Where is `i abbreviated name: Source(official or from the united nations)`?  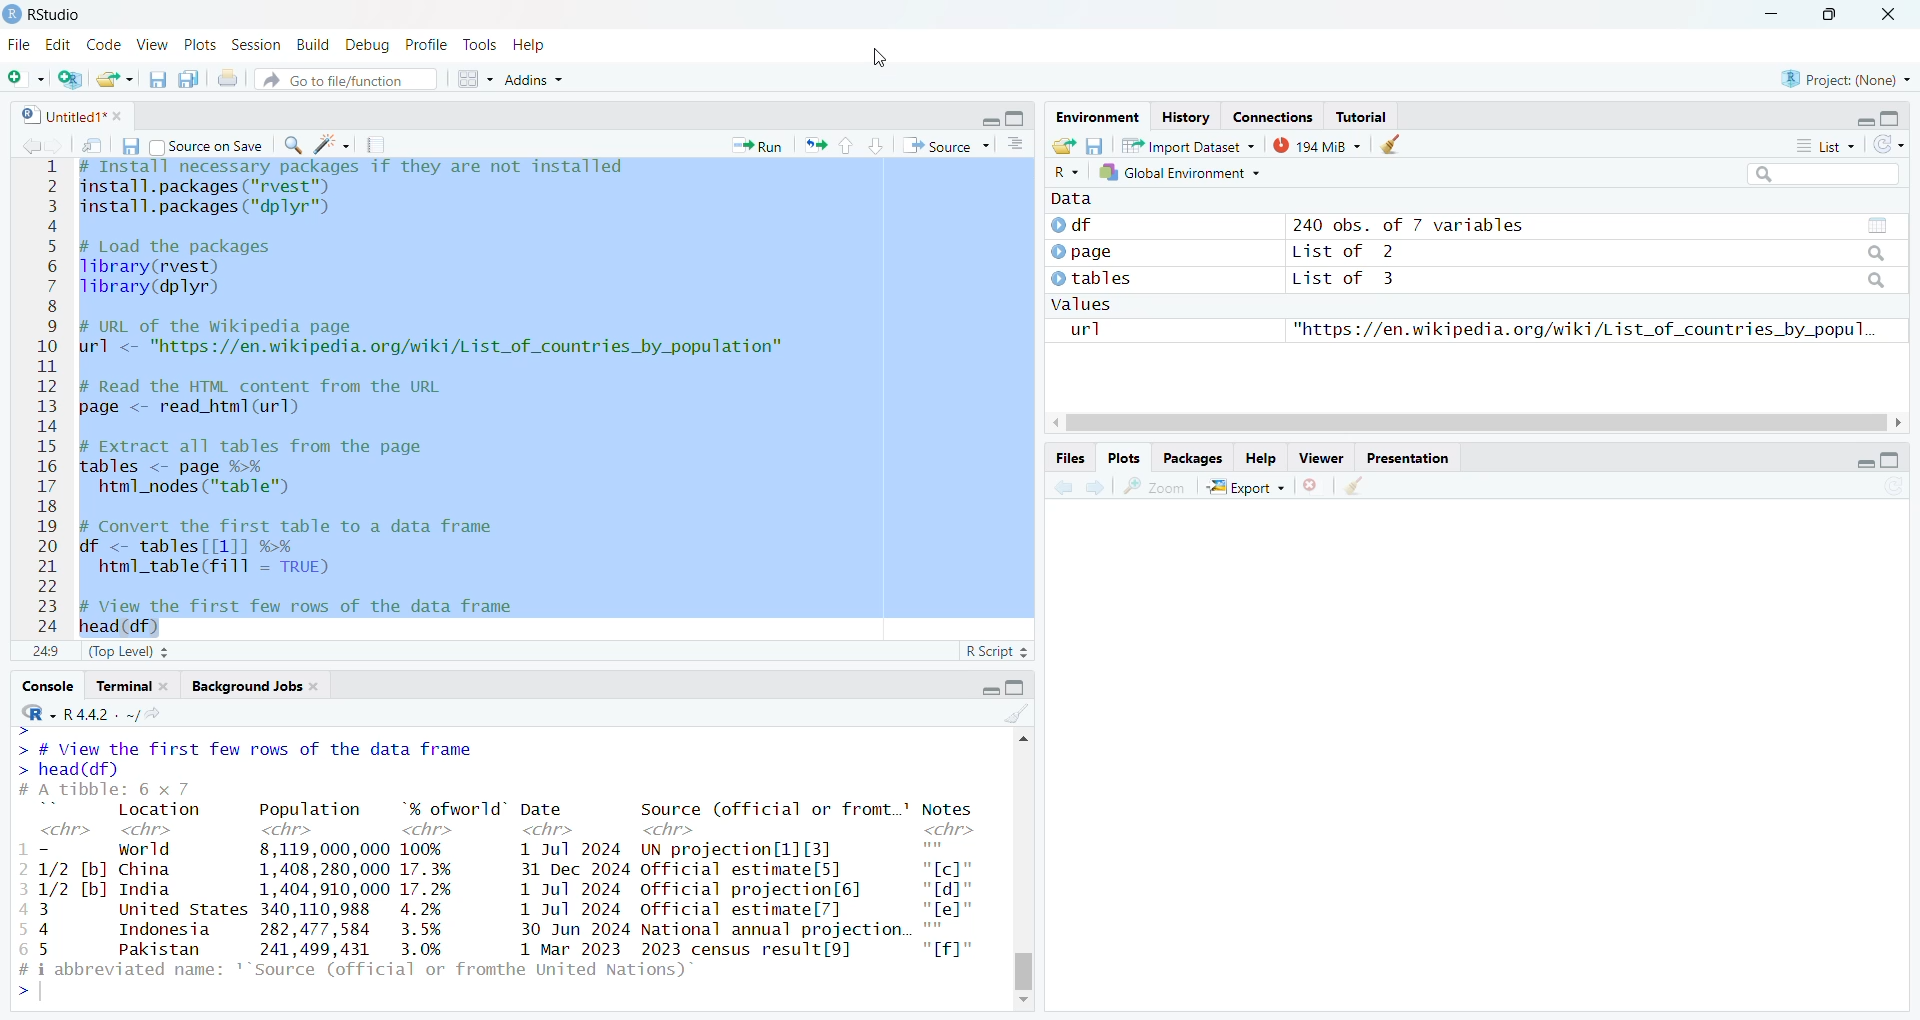 i abbreviated name: Source(official or from the united nations) is located at coordinates (364, 971).